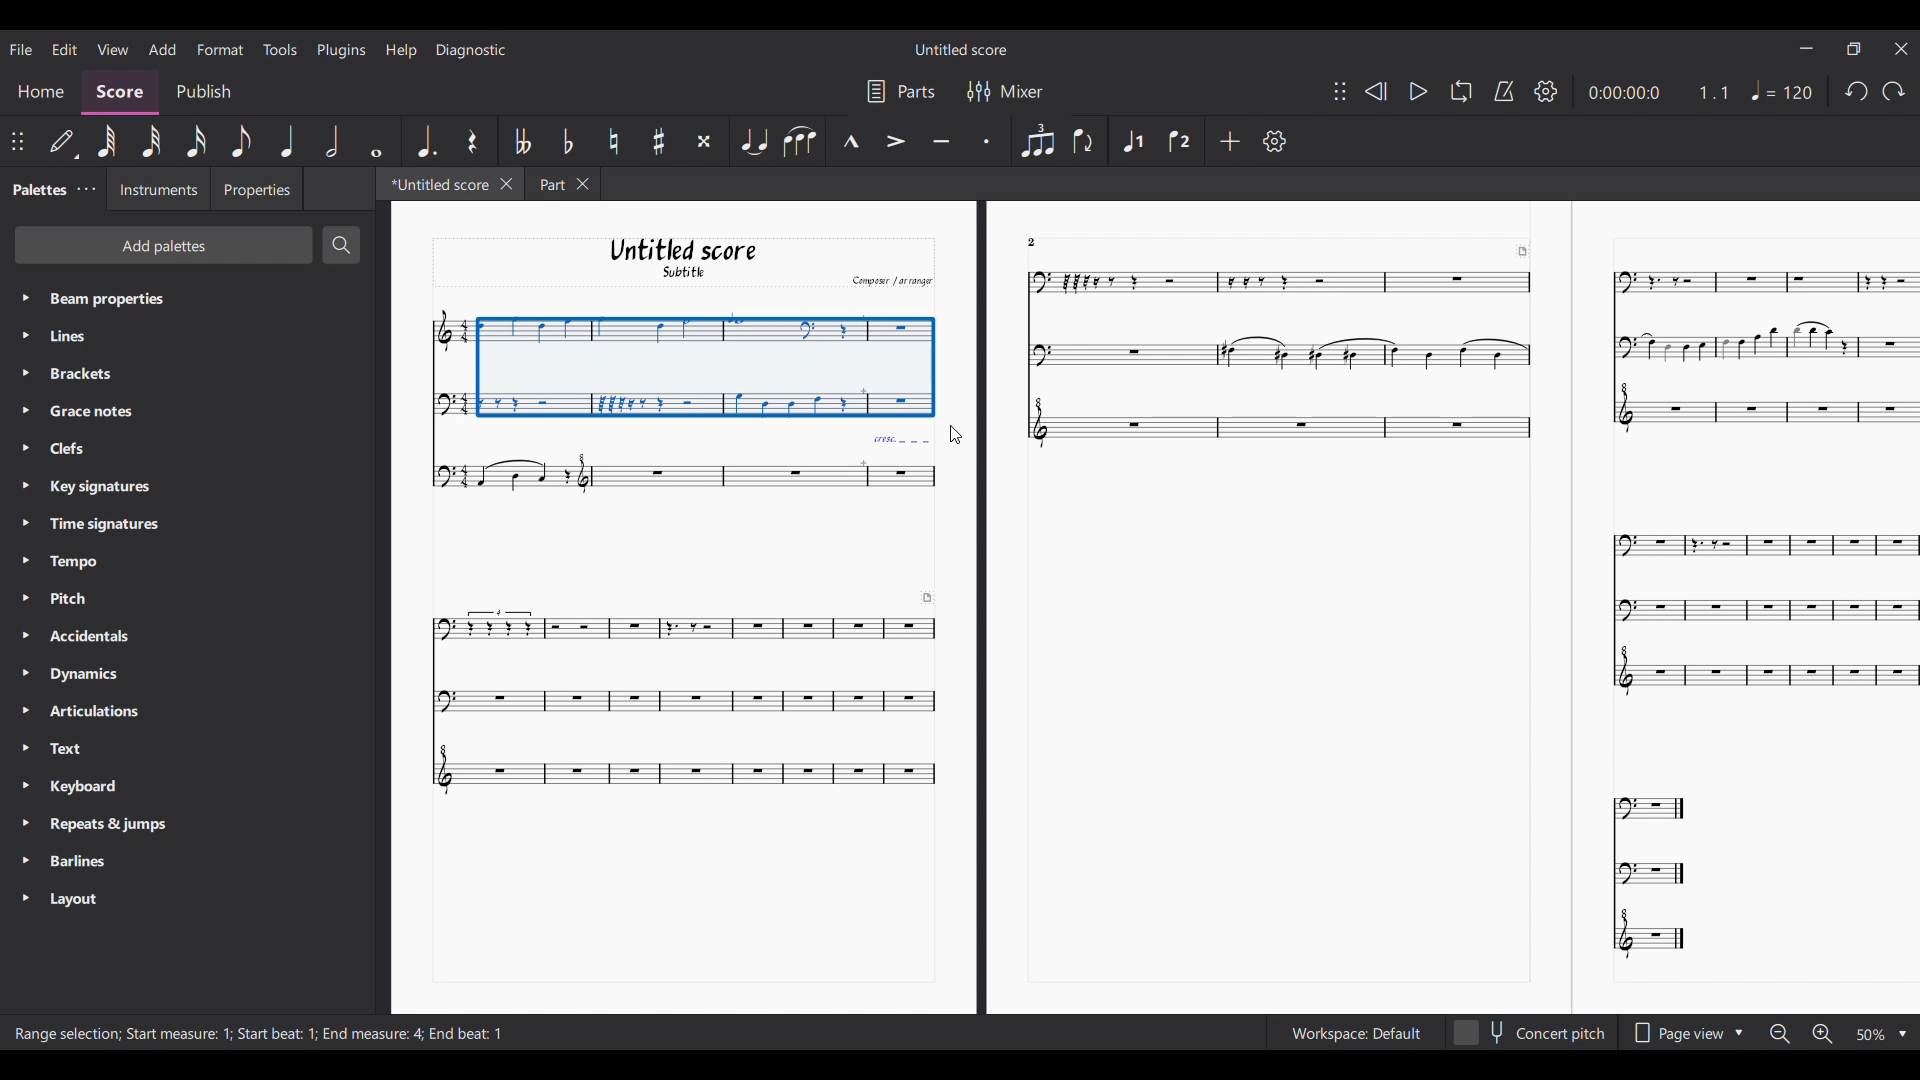  Describe the element at coordinates (400, 51) in the screenshot. I see `Help` at that location.